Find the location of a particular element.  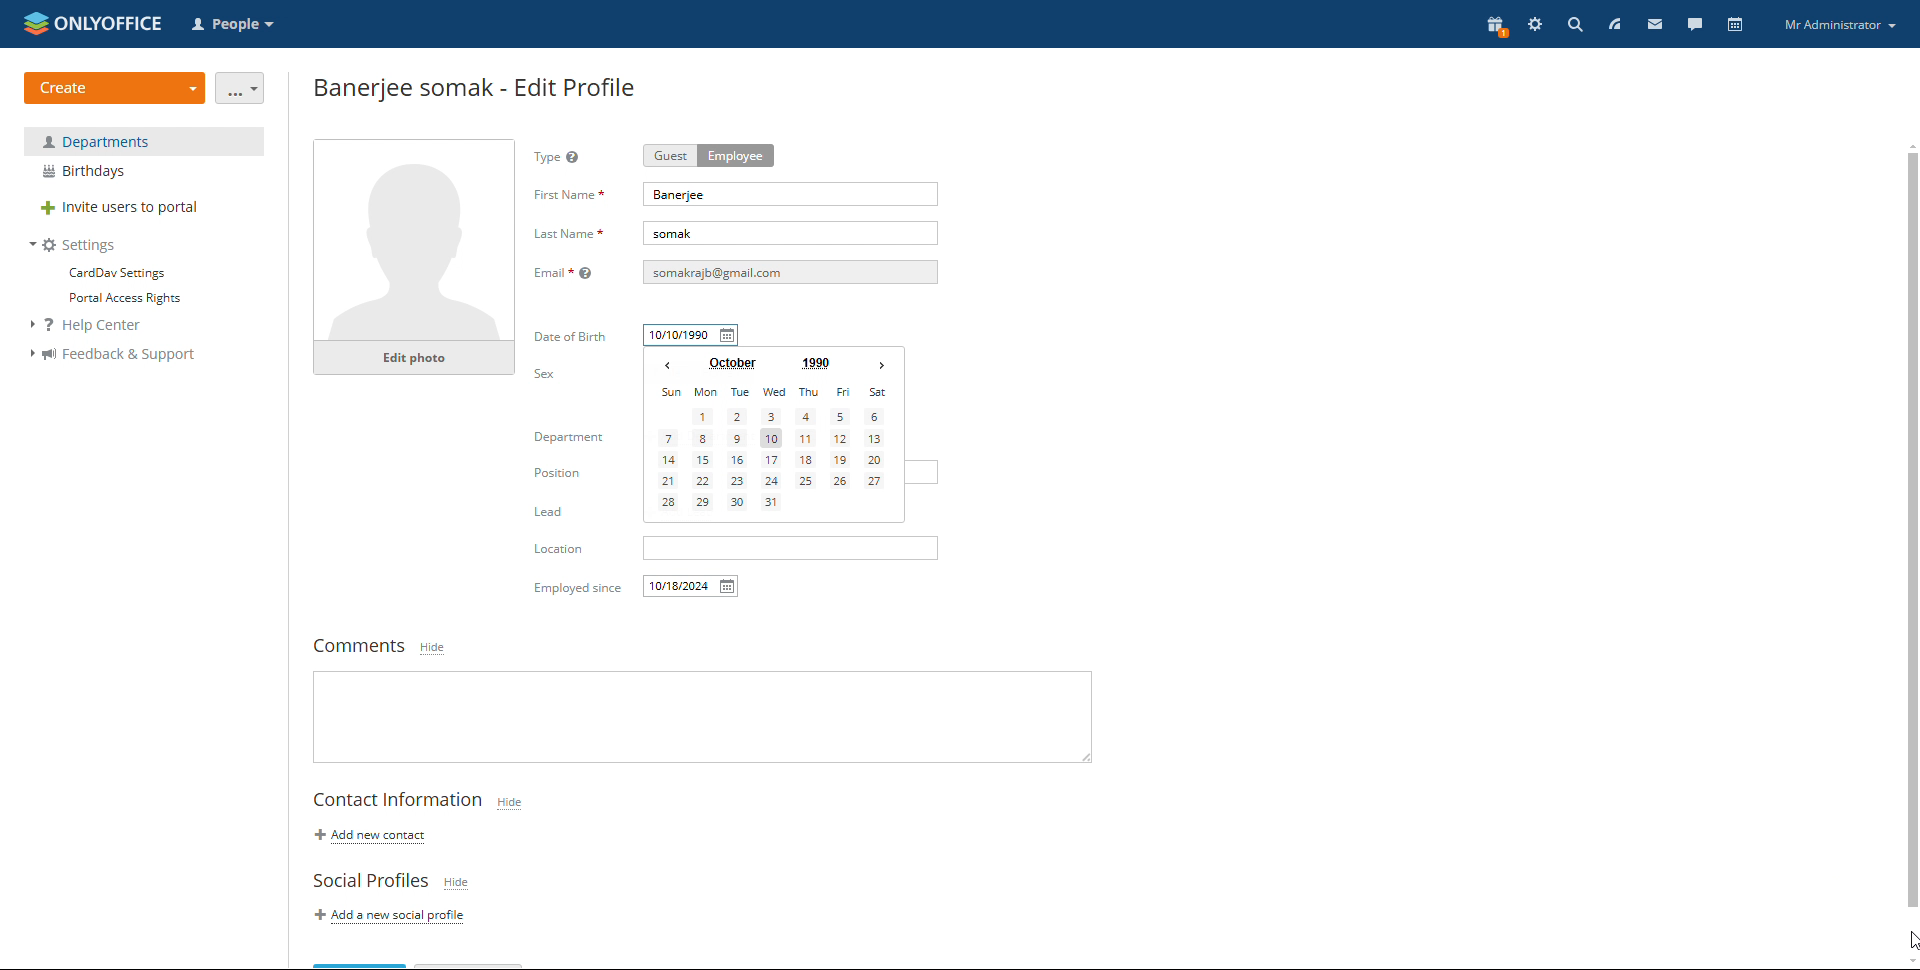

next month is located at coordinates (880, 365).